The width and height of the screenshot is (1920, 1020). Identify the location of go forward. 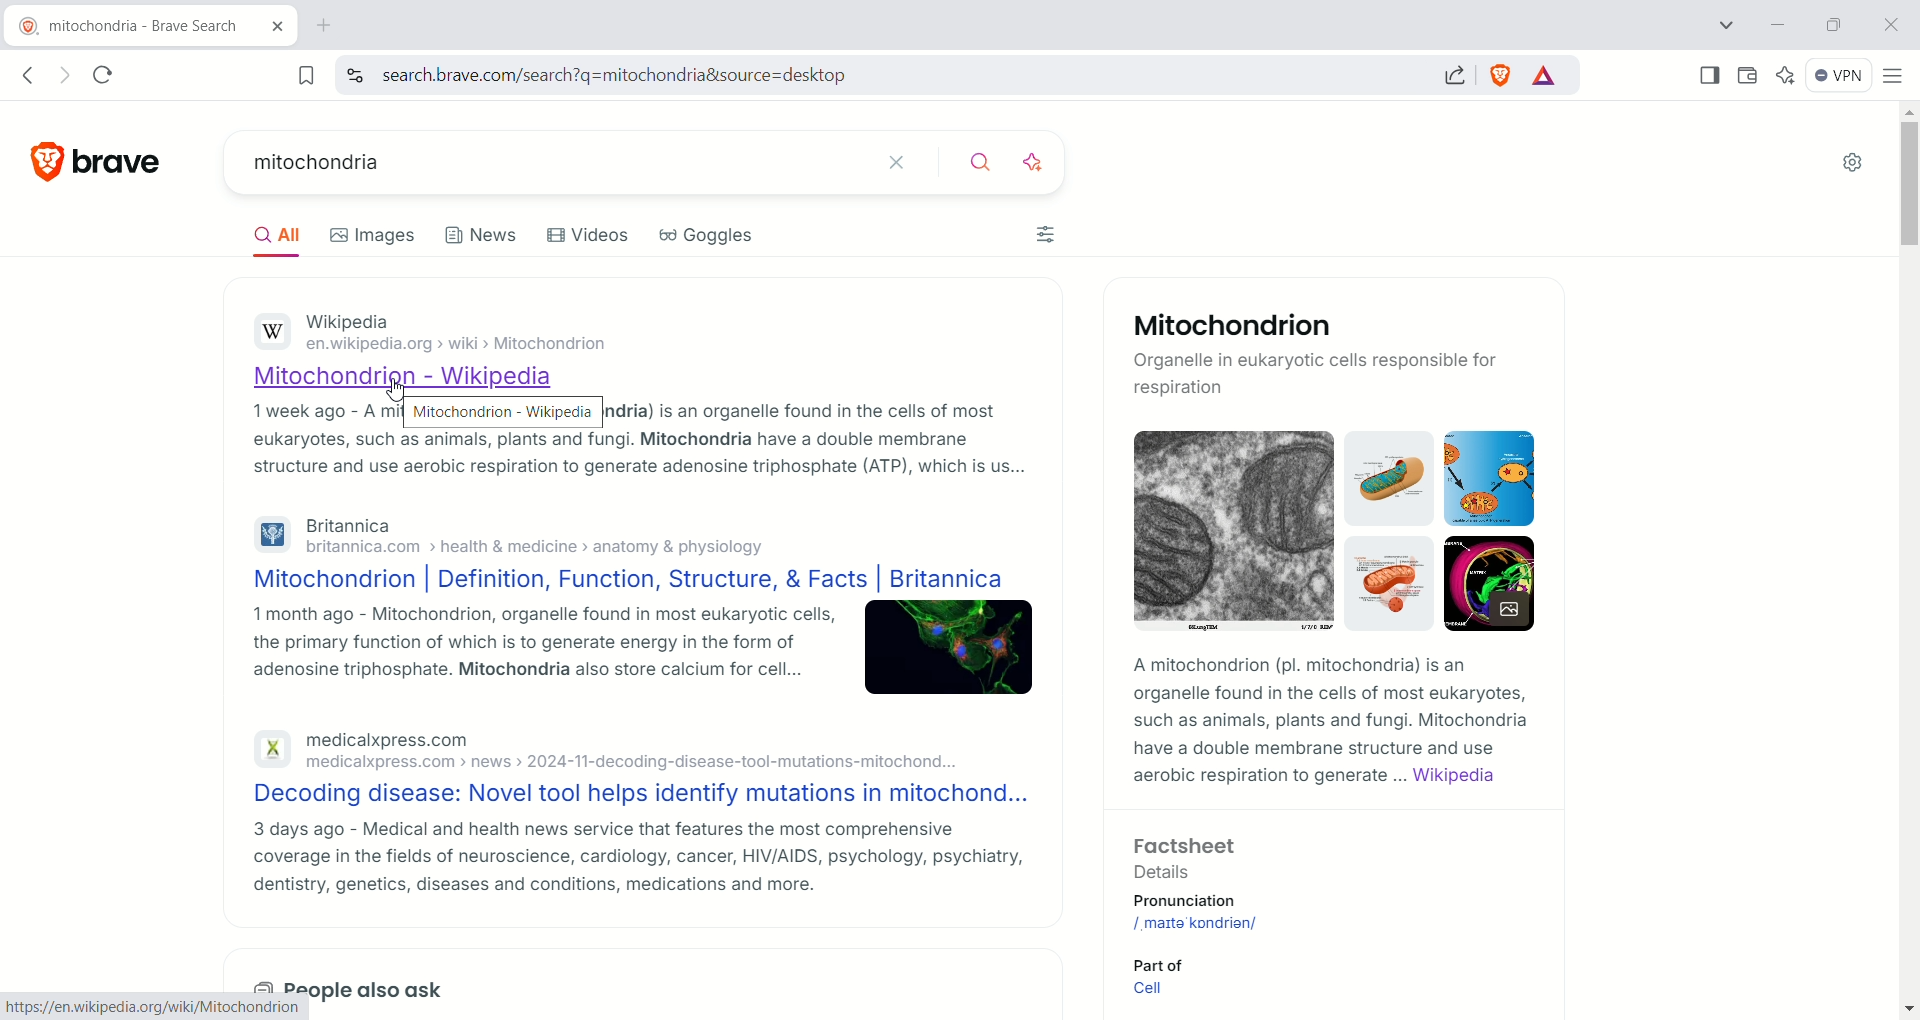
(65, 73).